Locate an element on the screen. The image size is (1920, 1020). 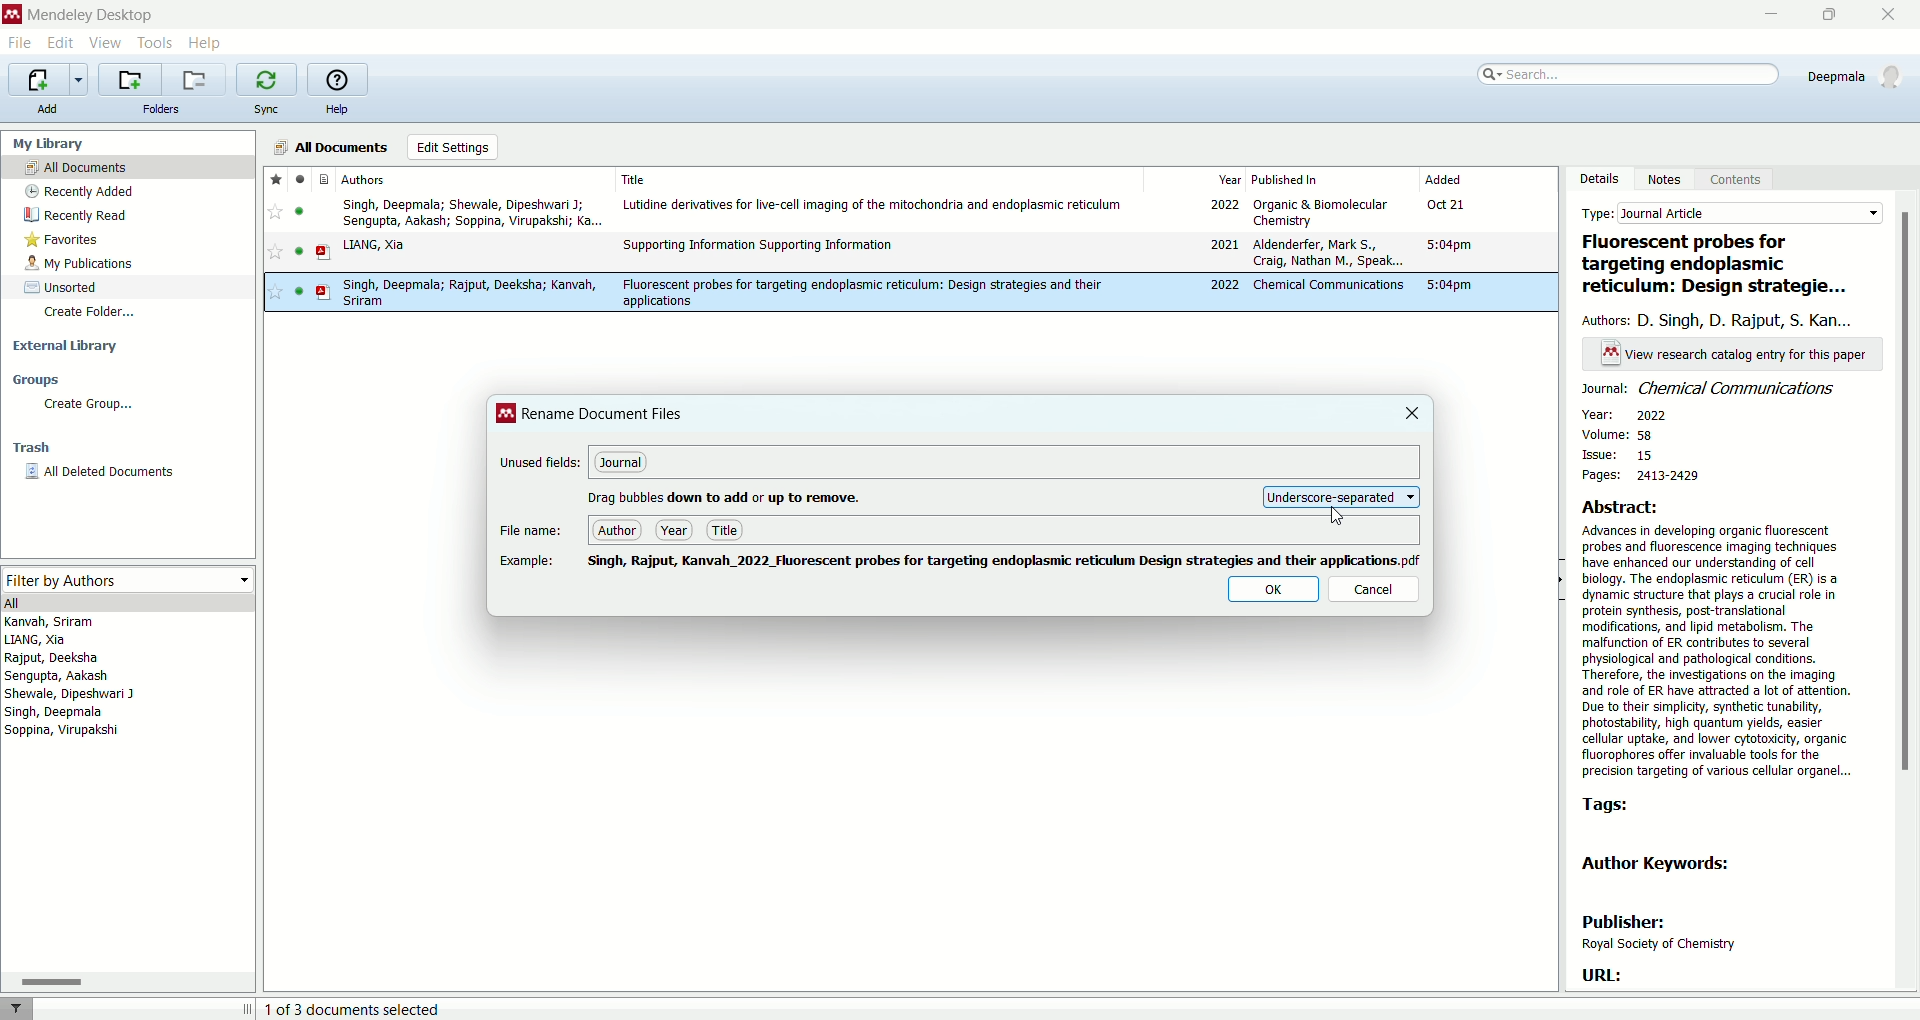
recently read is located at coordinates (75, 215).